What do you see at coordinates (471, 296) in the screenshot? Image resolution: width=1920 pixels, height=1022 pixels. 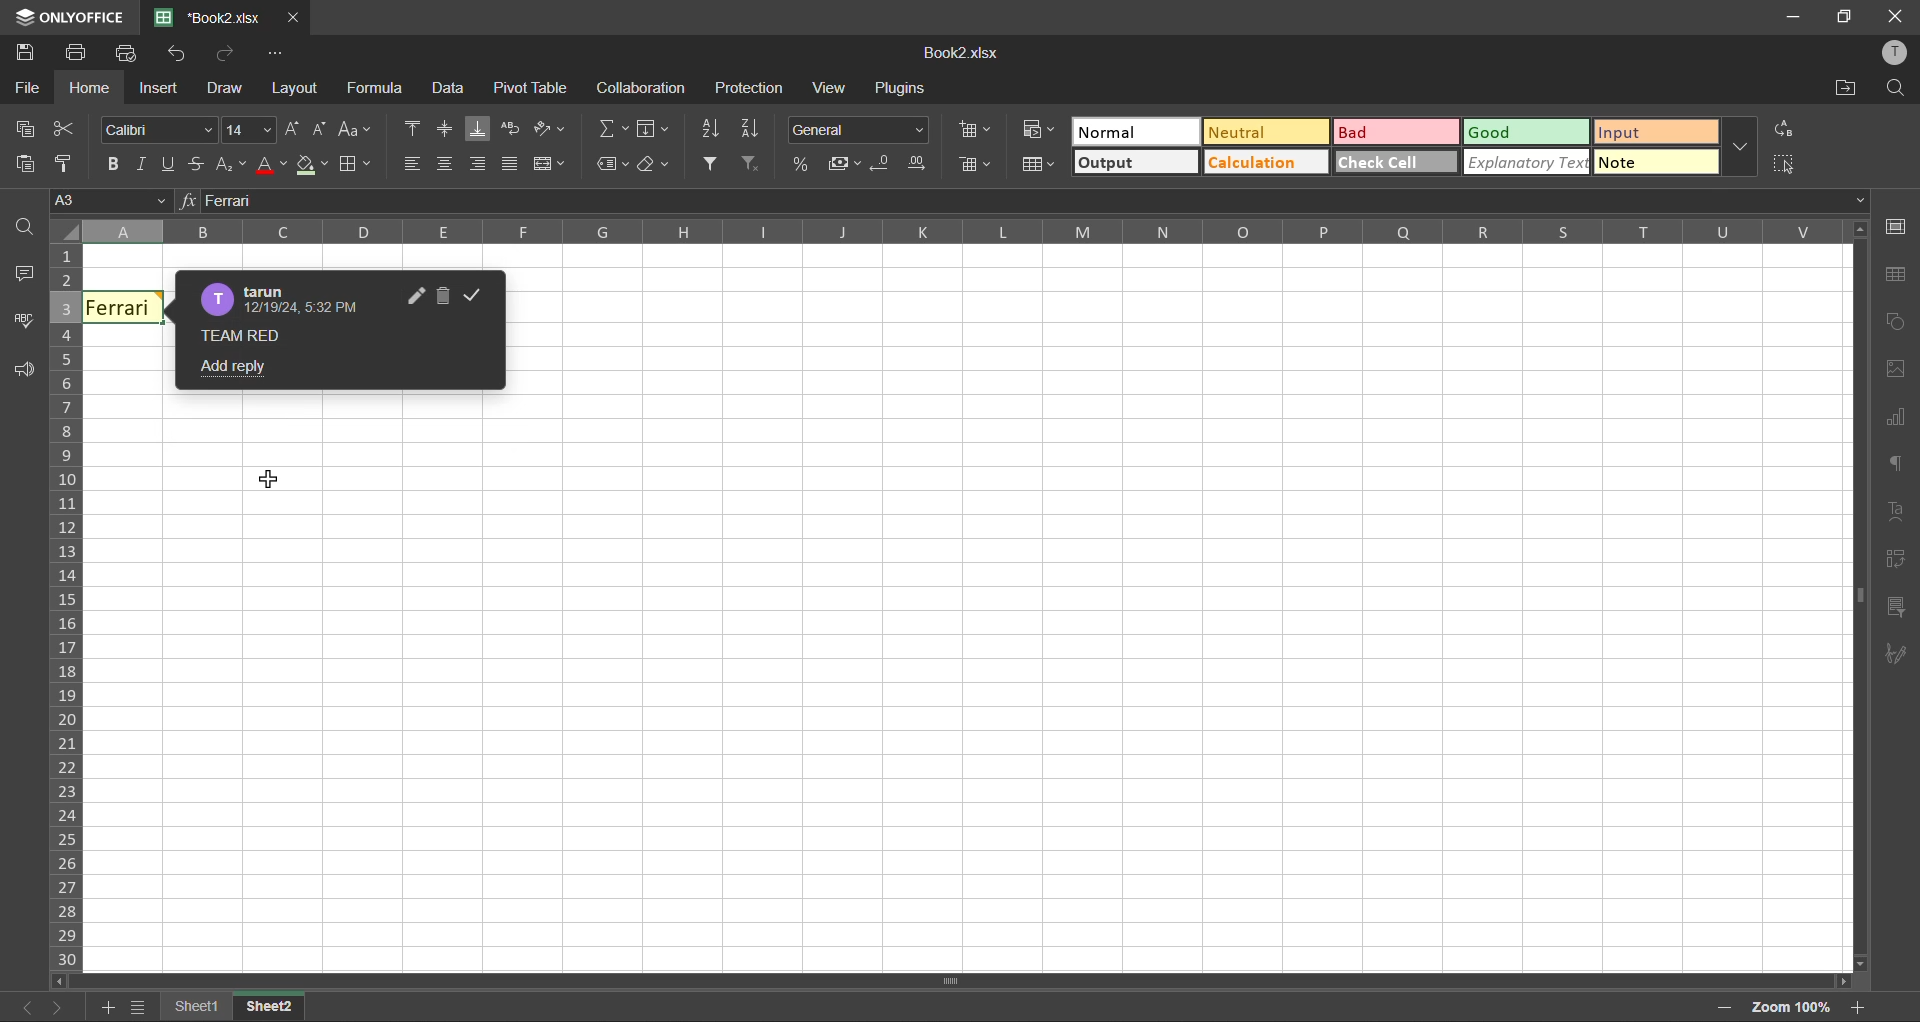 I see `mark as resolved` at bounding box center [471, 296].